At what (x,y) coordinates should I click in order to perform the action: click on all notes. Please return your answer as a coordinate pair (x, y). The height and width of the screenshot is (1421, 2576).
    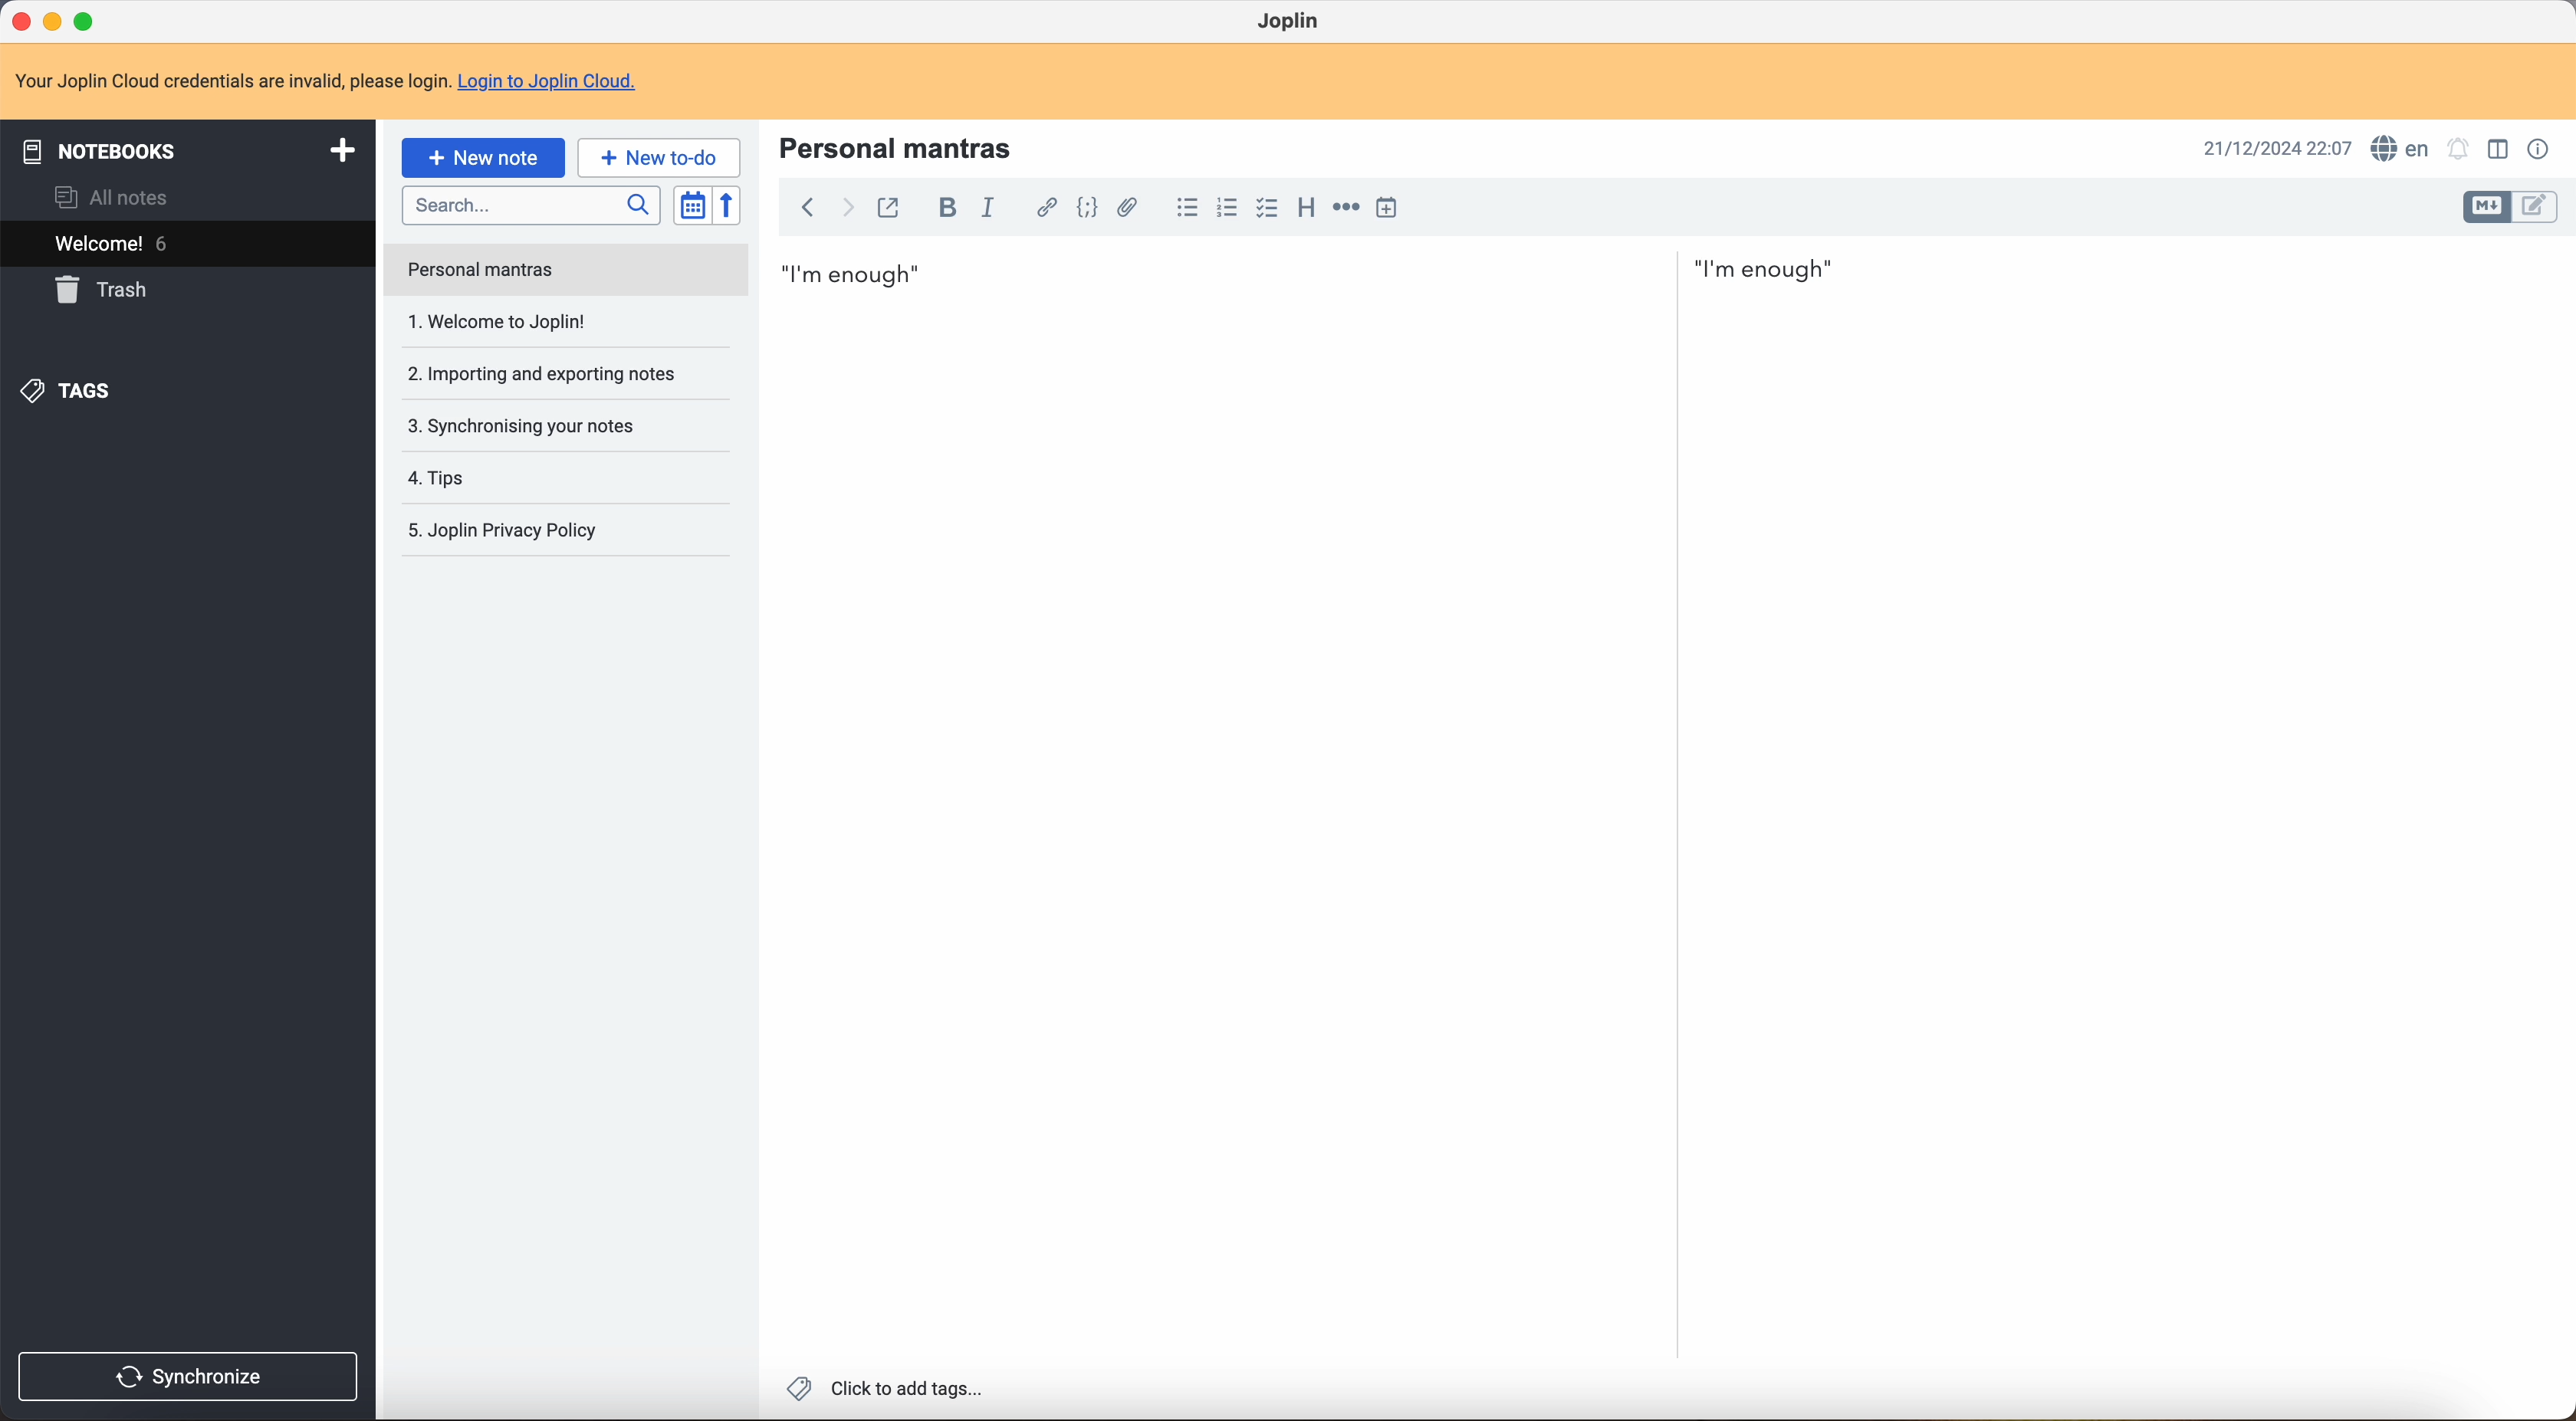
    Looking at the image, I should click on (108, 198).